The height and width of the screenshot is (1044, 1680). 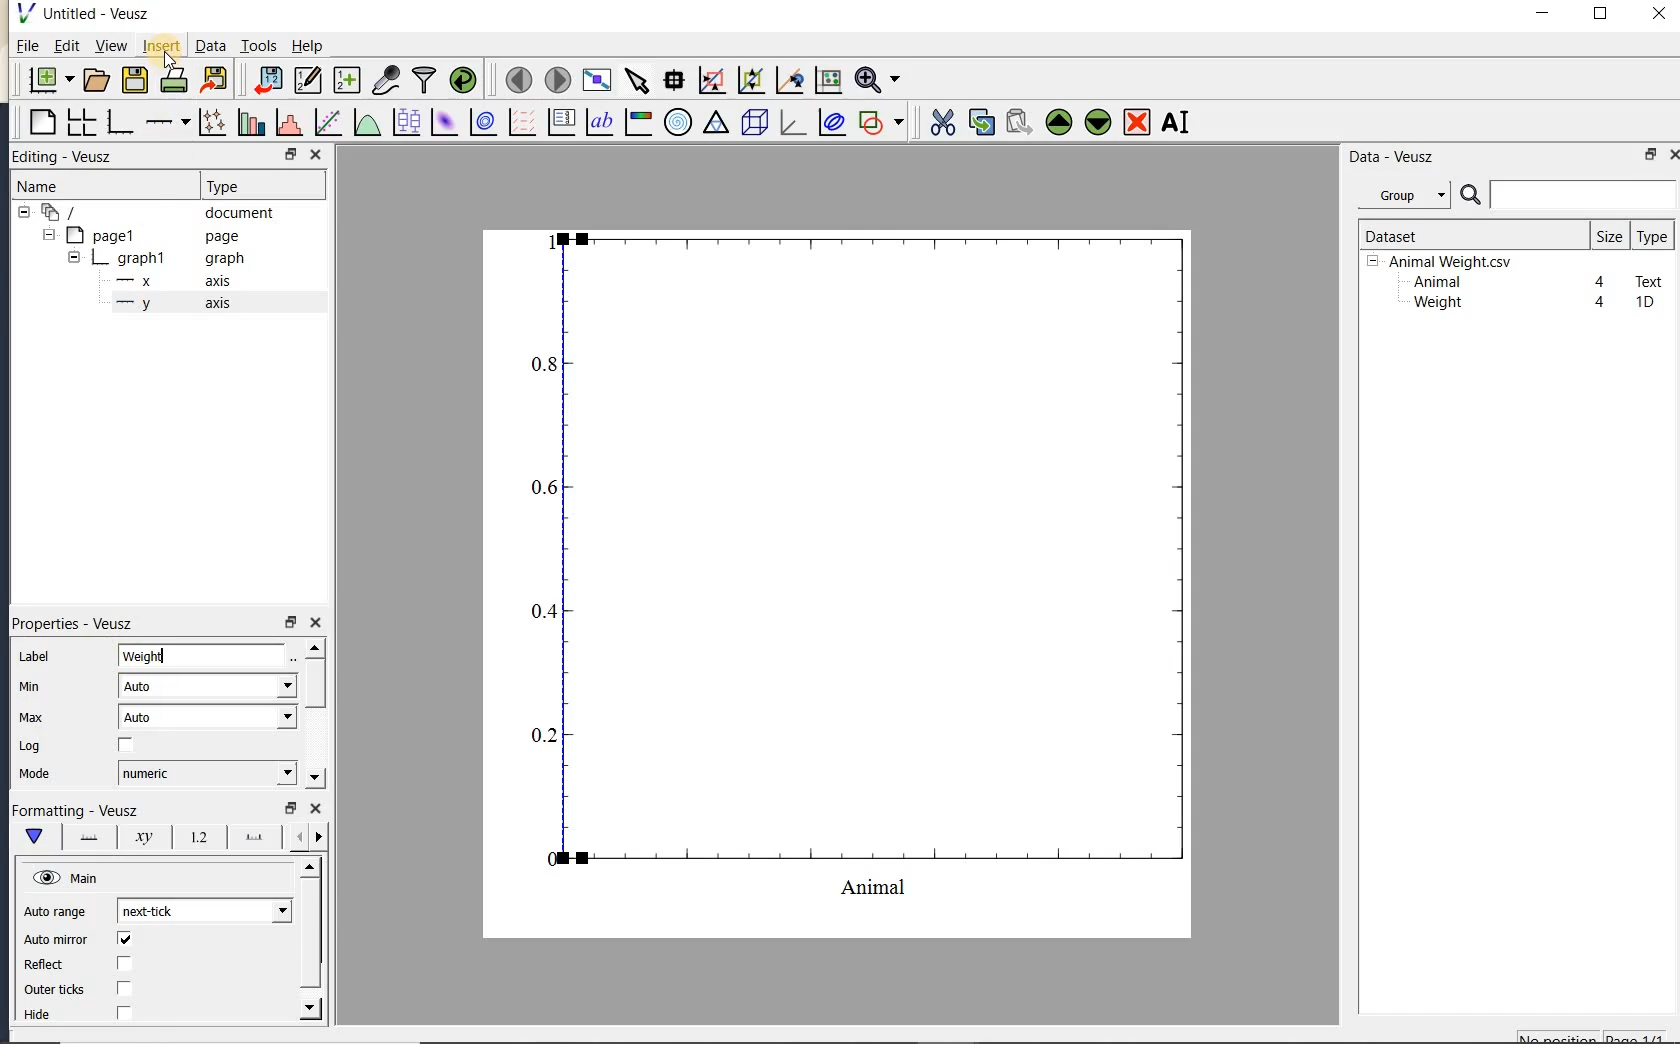 What do you see at coordinates (1174, 122) in the screenshot?
I see `renames the selected widget` at bounding box center [1174, 122].